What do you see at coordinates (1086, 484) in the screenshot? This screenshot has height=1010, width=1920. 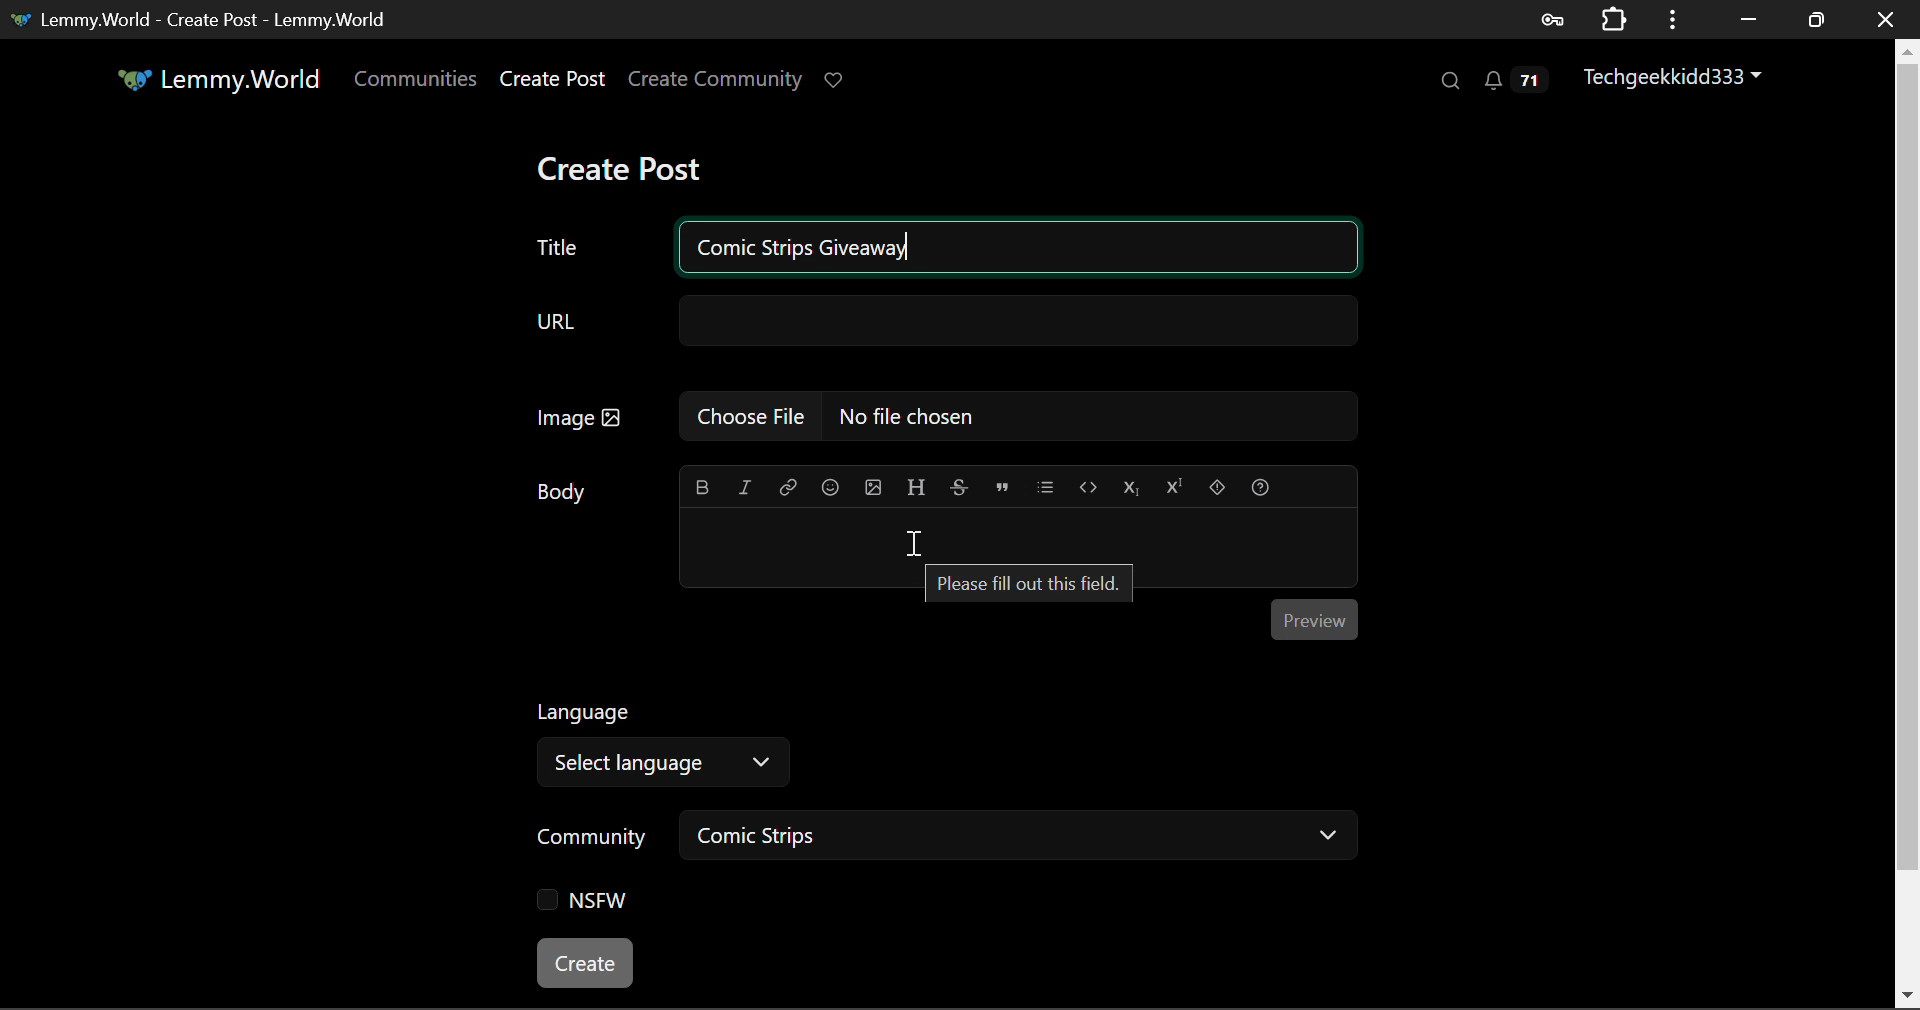 I see `code` at bounding box center [1086, 484].